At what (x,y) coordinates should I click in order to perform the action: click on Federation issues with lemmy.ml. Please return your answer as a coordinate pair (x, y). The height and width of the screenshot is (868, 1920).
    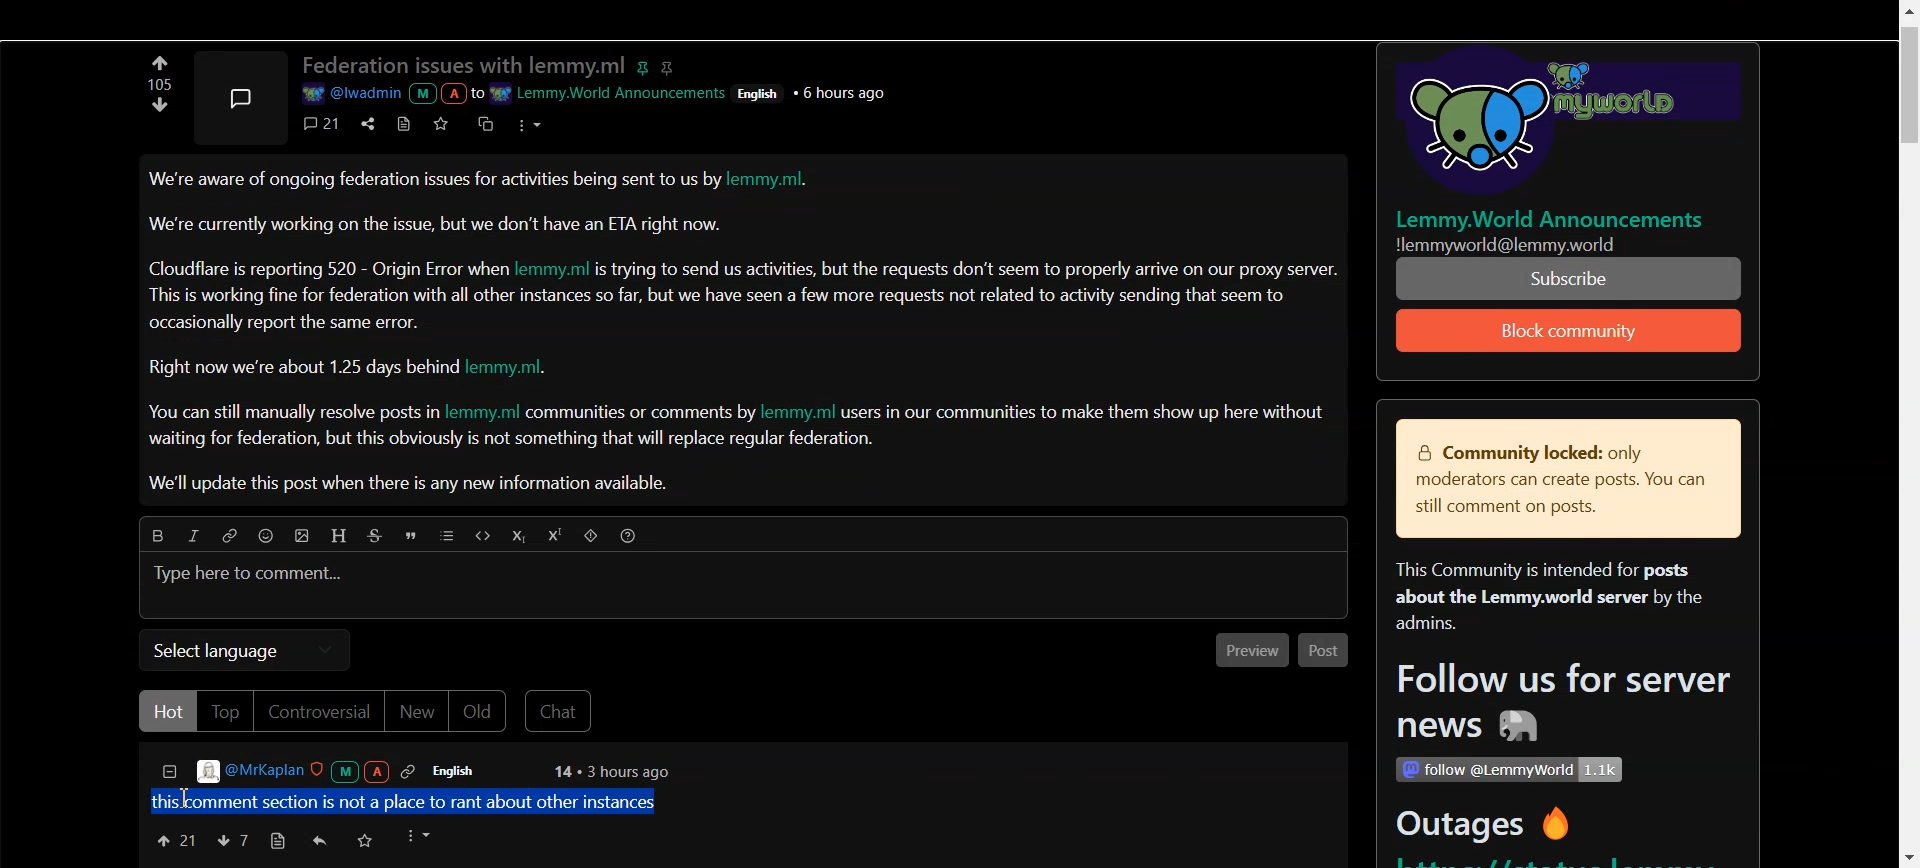
    Looking at the image, I should click on (464, 66).